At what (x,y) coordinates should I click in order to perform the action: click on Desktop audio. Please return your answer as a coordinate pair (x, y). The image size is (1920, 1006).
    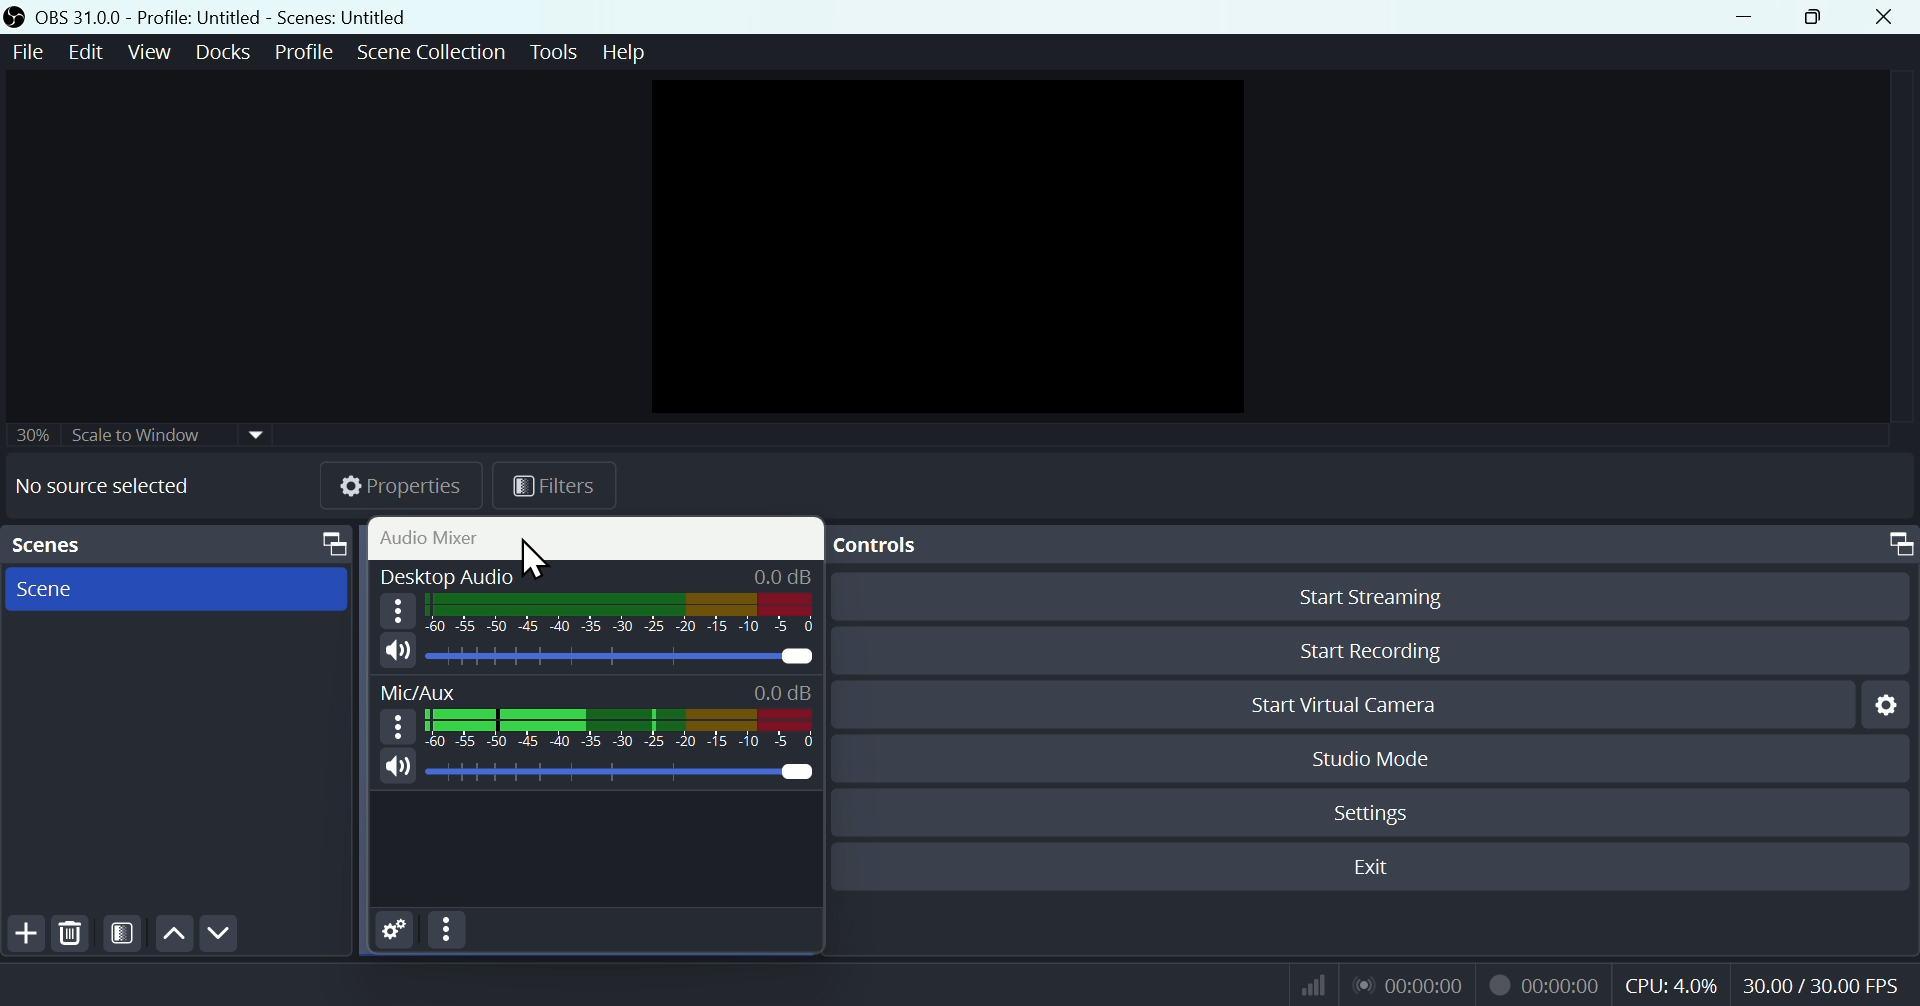
    Looking at the image, I should click on (444, 573).